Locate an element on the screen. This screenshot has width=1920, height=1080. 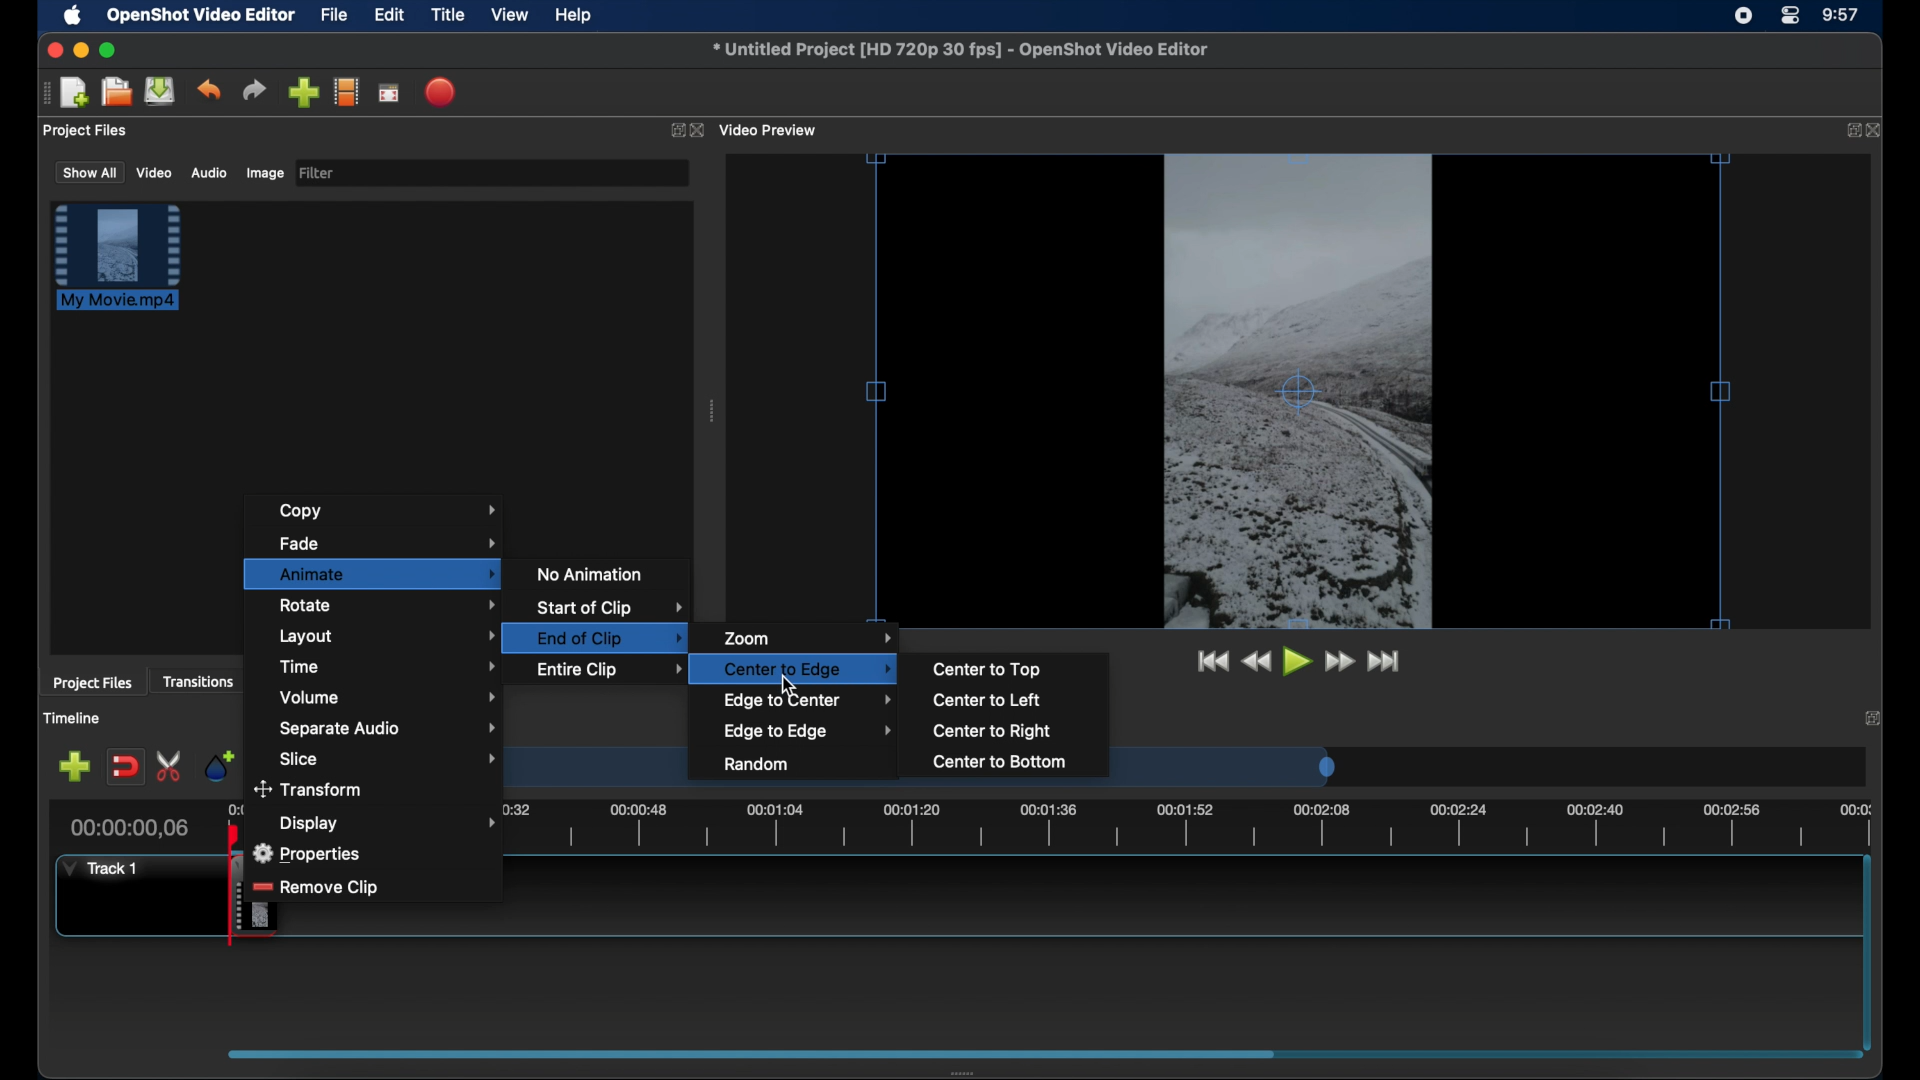
center to edge highlighted is located at coordinates (800, 669).